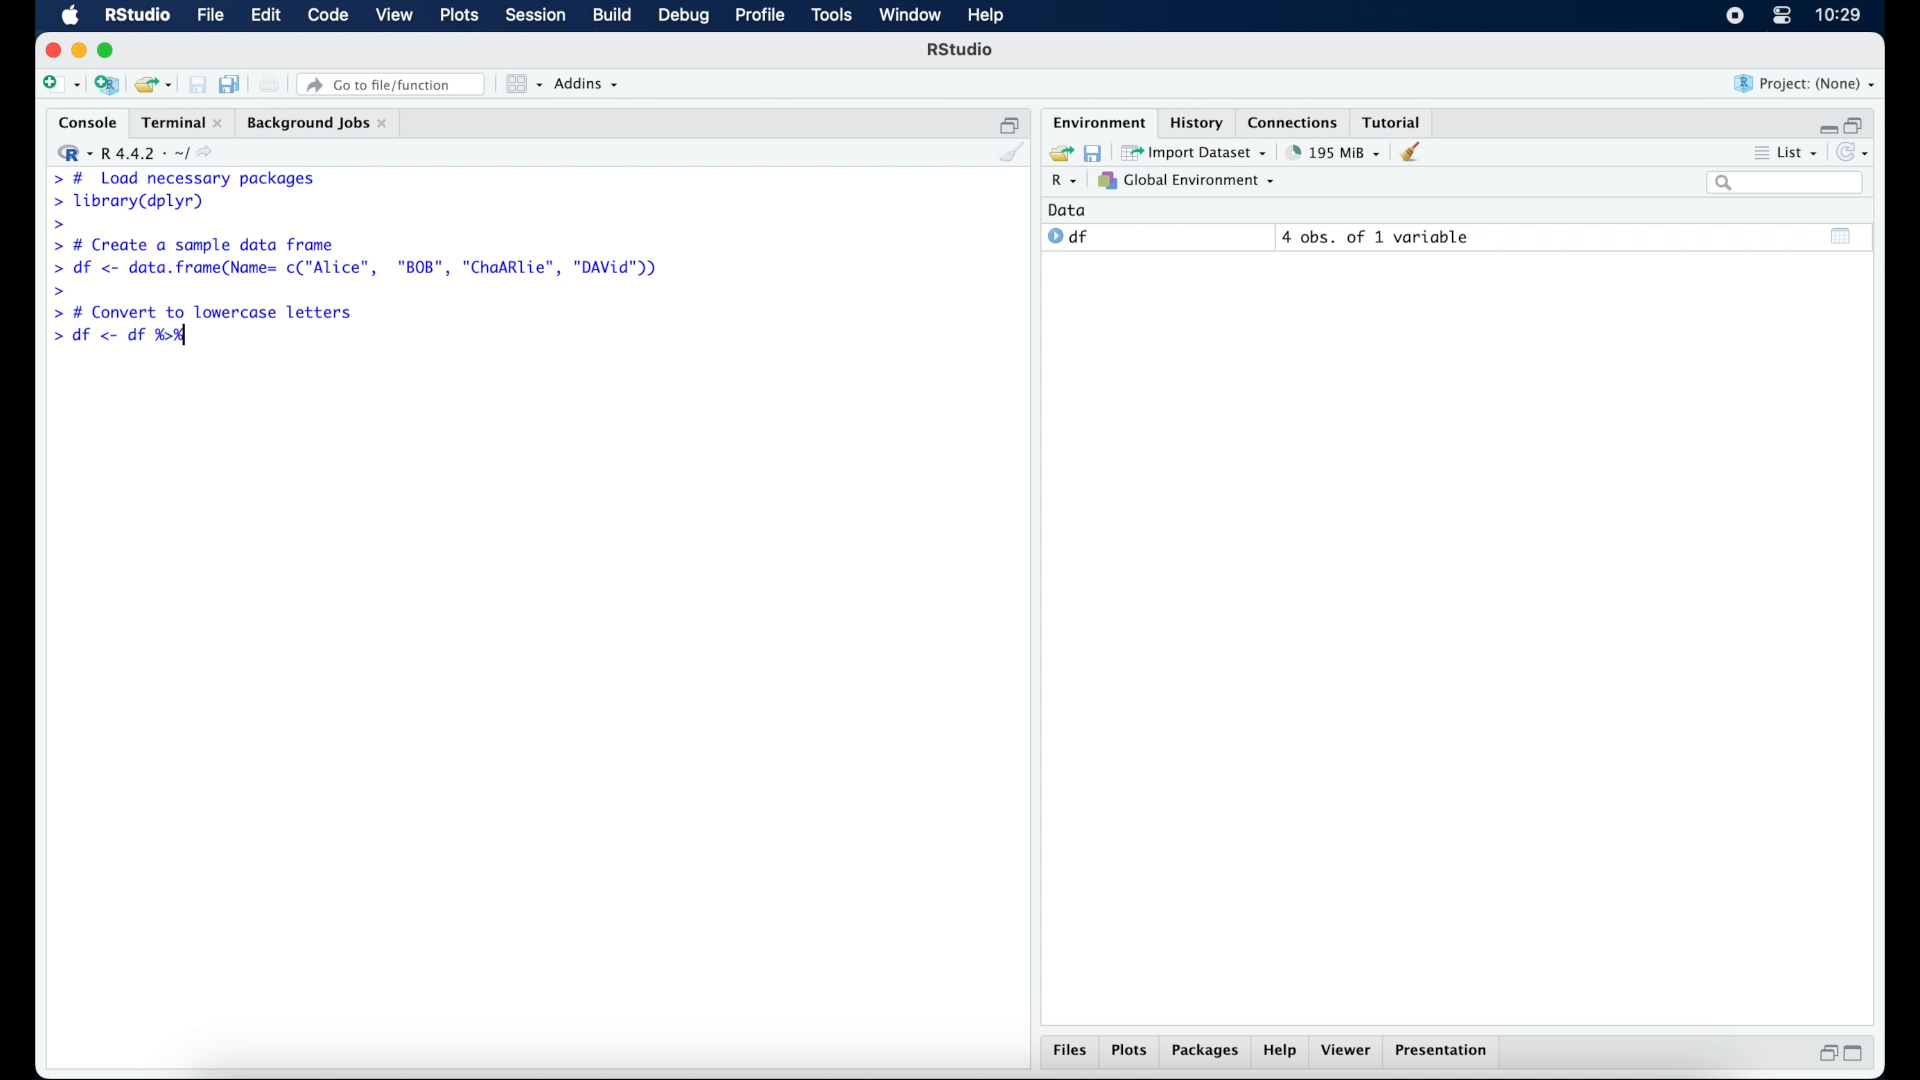 This screenshot has width=1920, height=1080. What do you see at coordinates (317, 123) in the screenshot?
I see `background jobs` at bounding box center [317, 123].